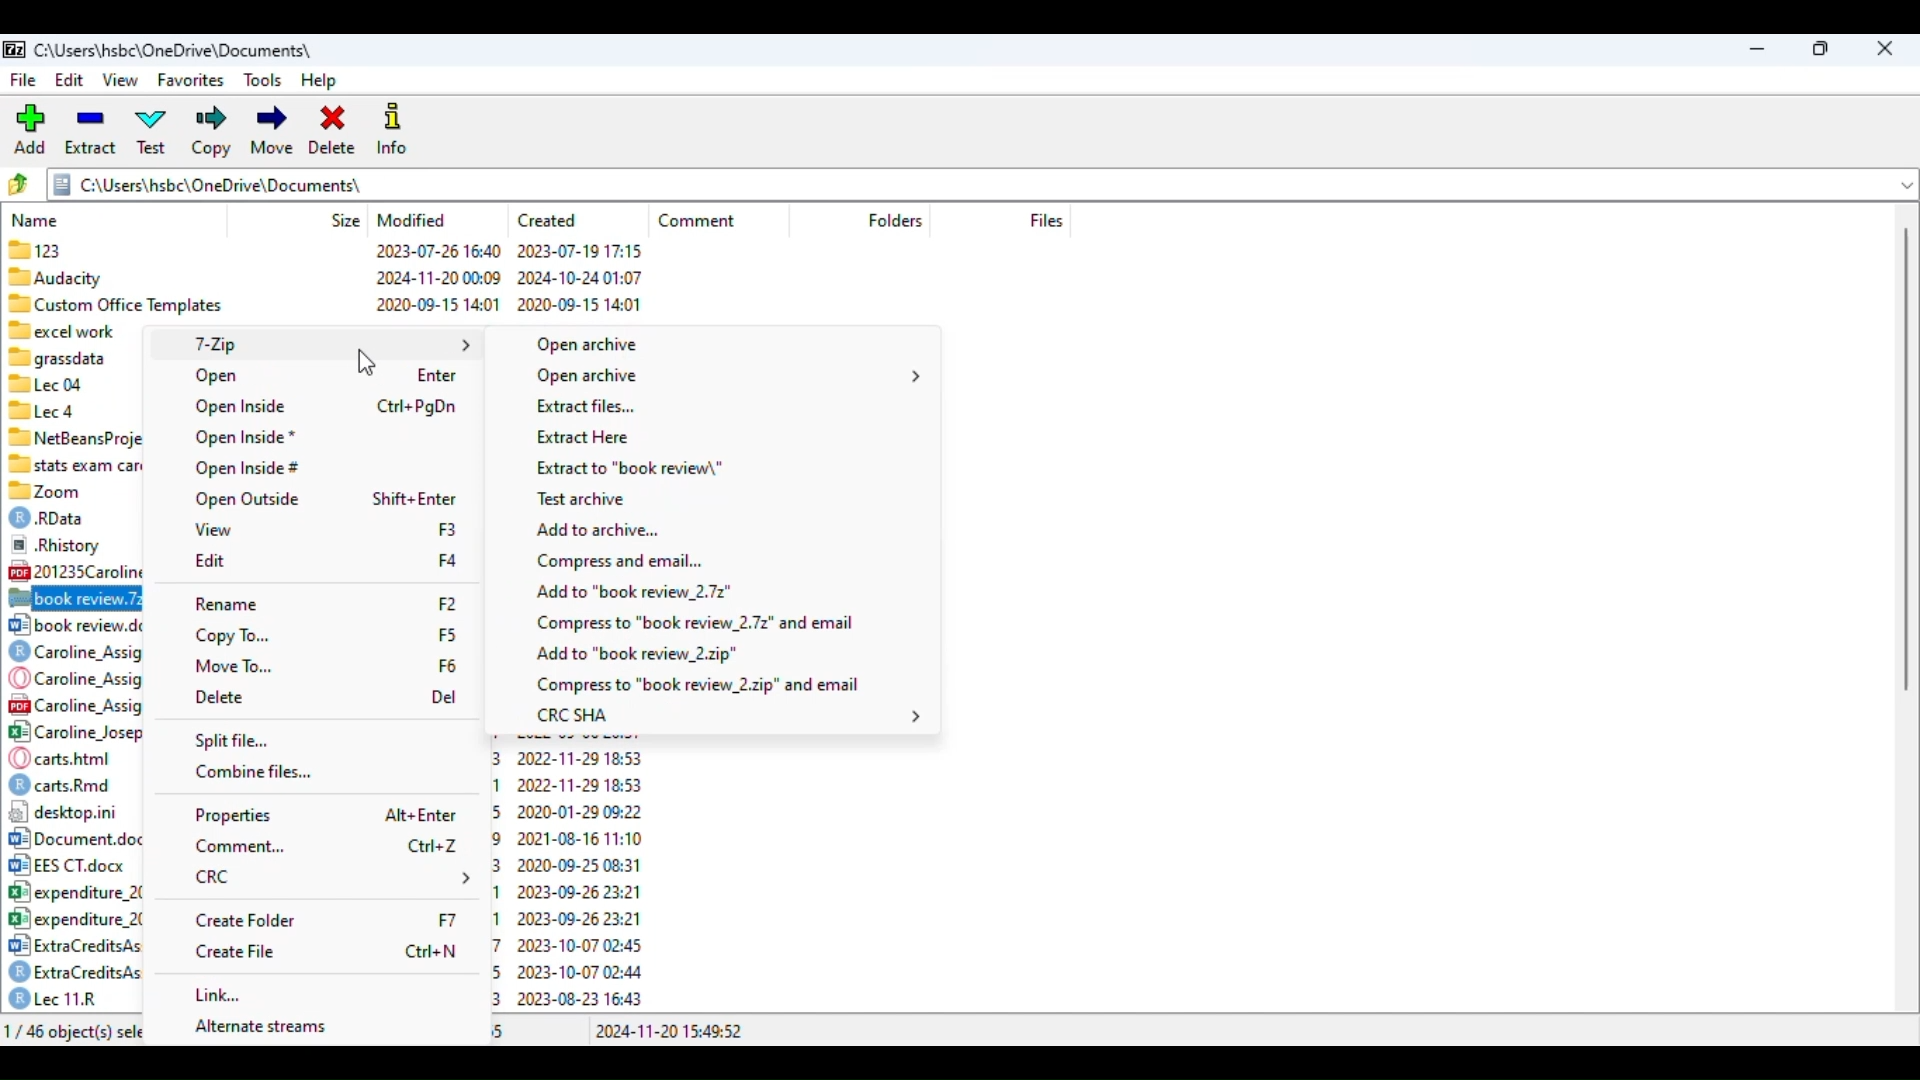 The image size is (1920, 1080). I want to click on extract to file, so click(630, 467).